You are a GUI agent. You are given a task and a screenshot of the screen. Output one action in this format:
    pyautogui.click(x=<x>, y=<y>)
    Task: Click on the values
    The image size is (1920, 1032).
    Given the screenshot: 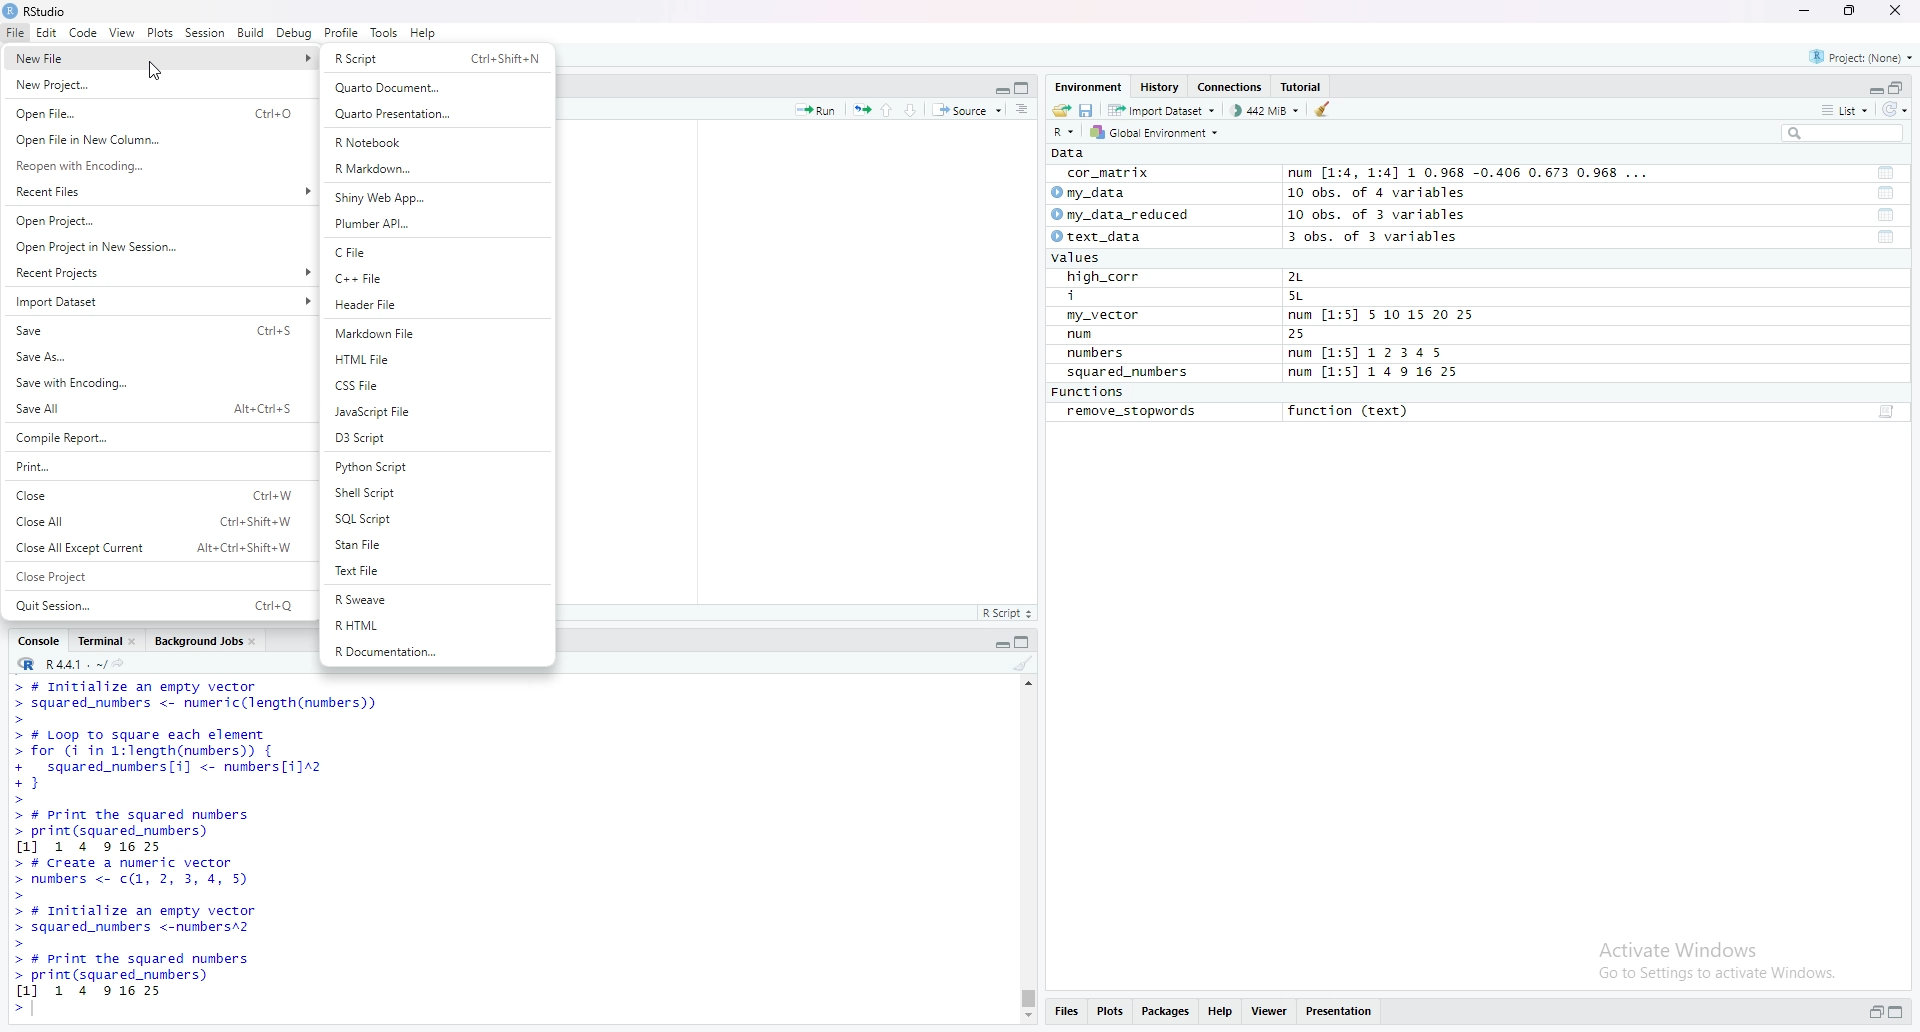 What is the action you would take?
    pyautogui.click(x=1089, y=258)
    